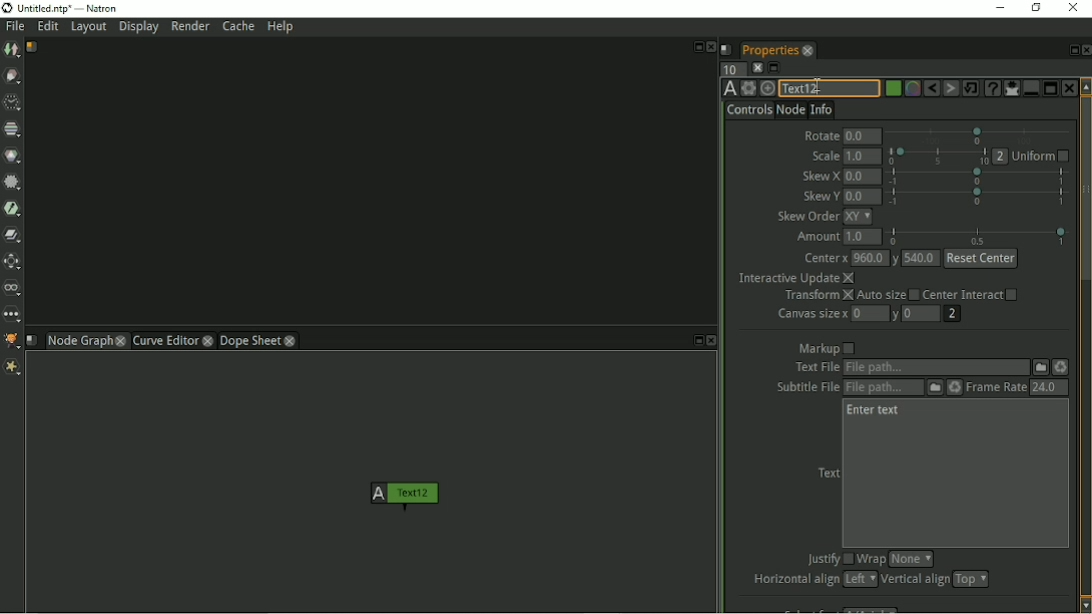 This screenshot has height=614, width=1092. What do you see at coordinates (820, 133) in the screenshot?
I see `Rotate` at bounding box center [820, 133].